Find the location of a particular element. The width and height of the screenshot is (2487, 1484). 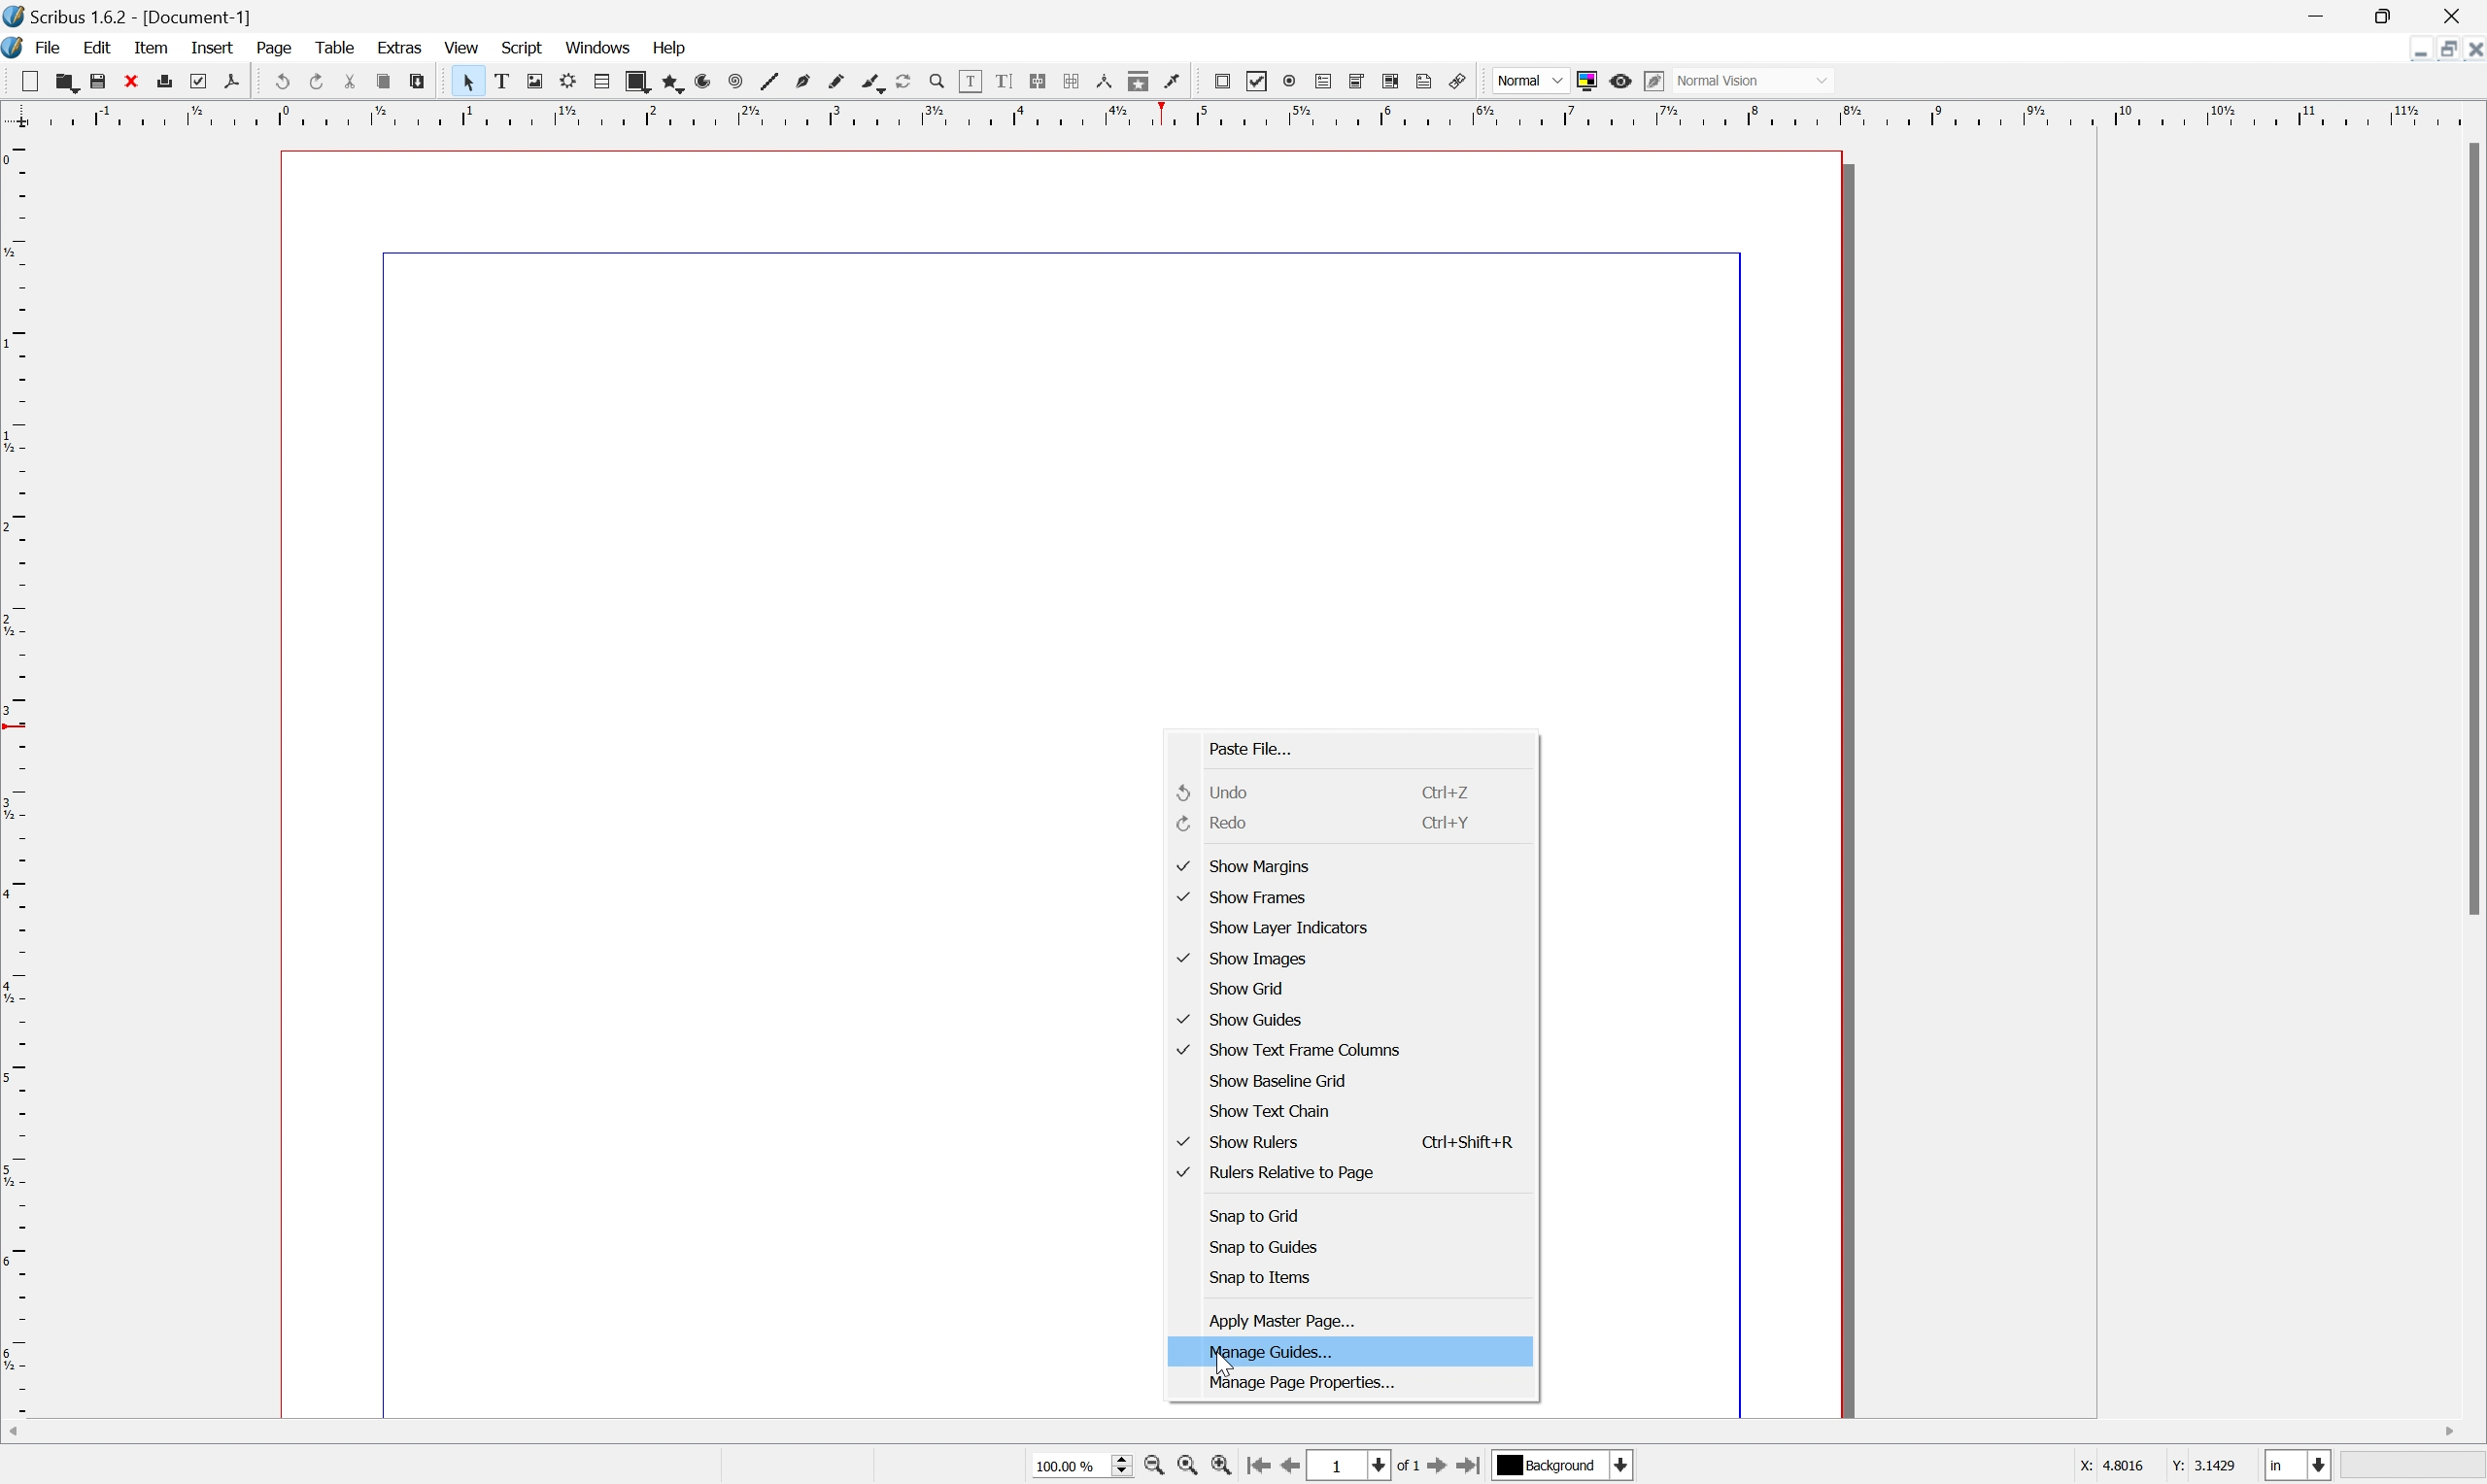

view is located at coordinates (466, 49).